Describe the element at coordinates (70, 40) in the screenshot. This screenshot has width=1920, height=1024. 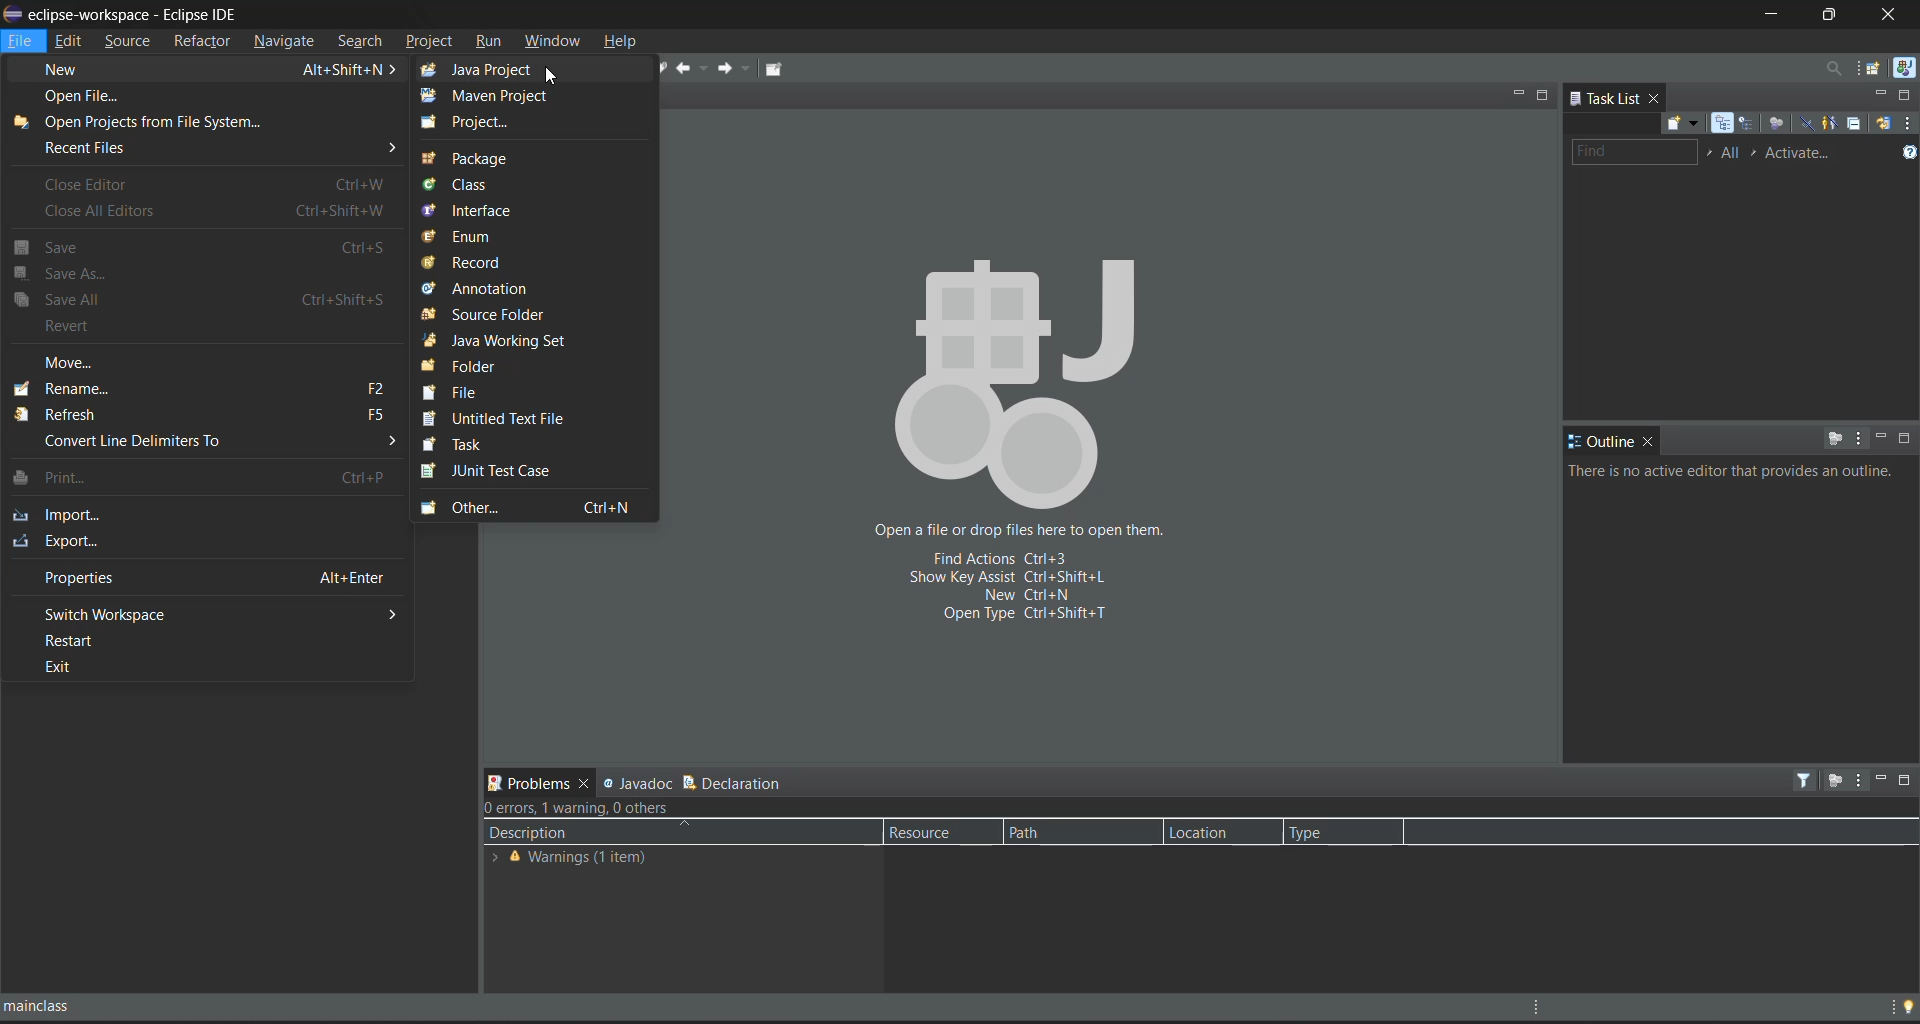
I see `edit` at that location.